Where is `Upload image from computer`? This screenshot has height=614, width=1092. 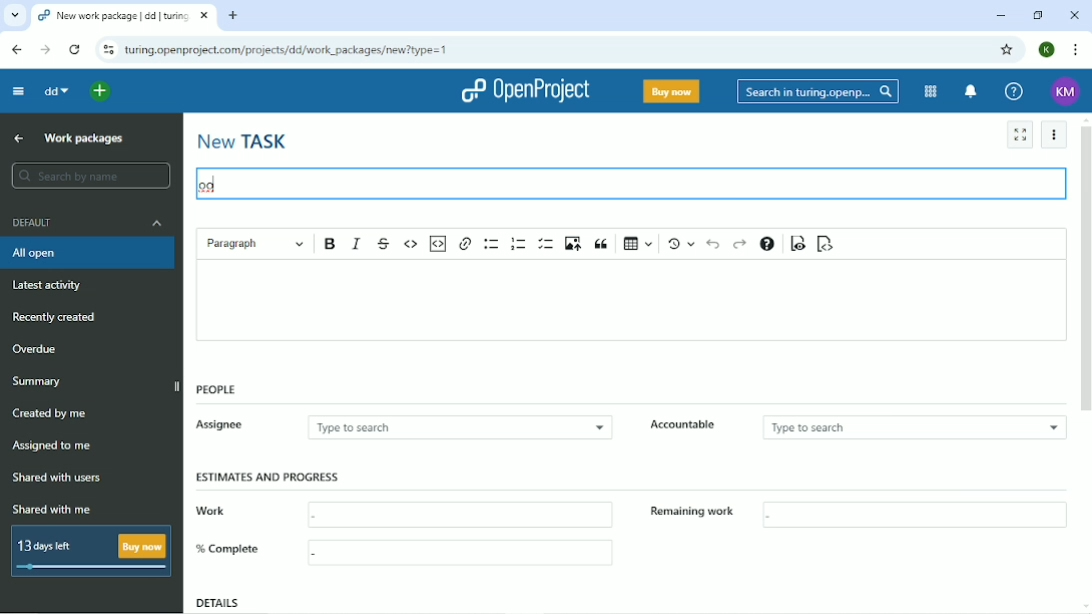
Upload image from computer is located at coordinates (573, 244).